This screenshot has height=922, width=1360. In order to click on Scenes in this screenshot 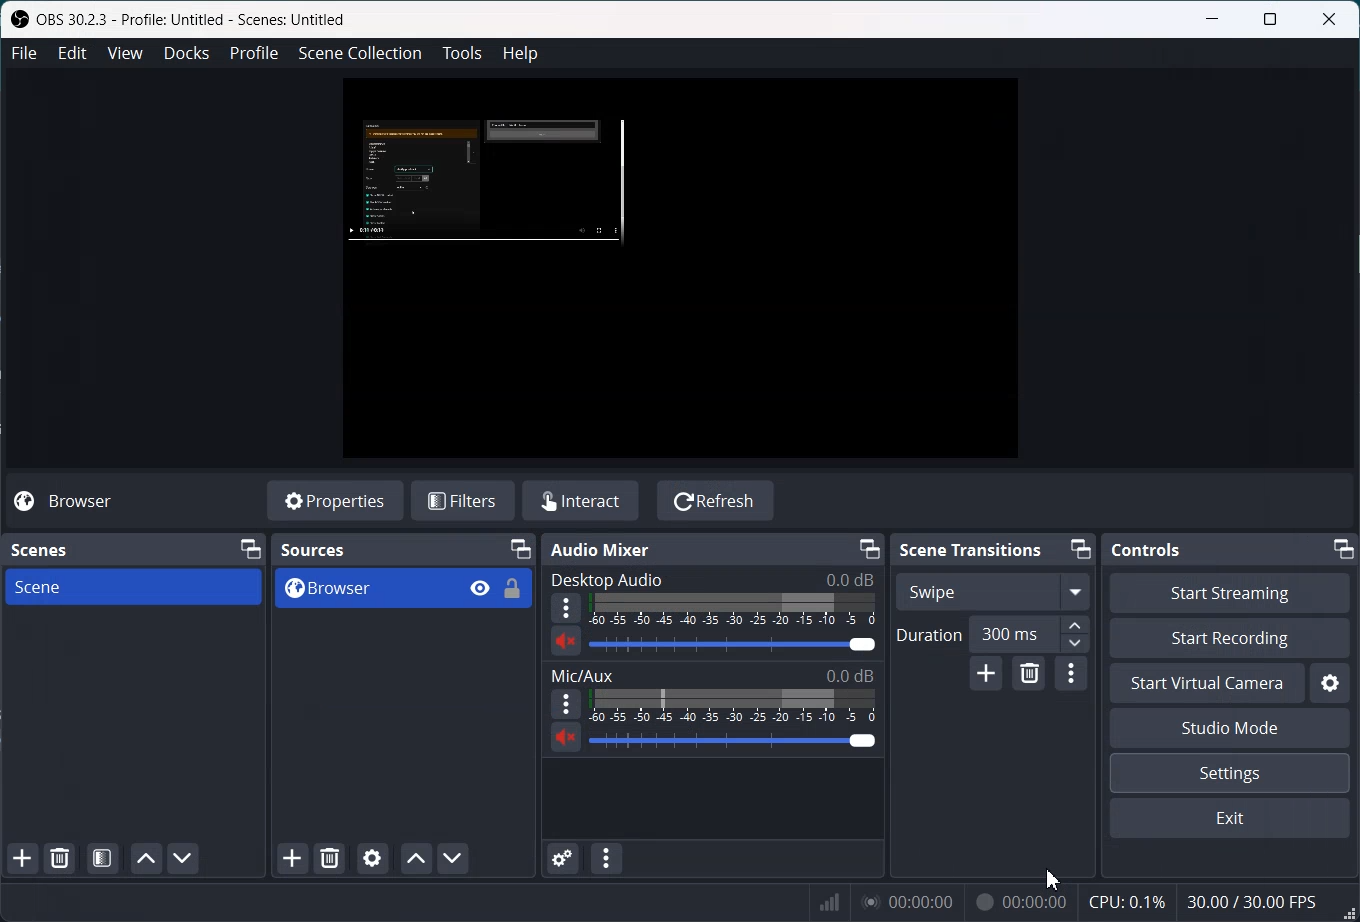, I will do `click(39, 551)`.